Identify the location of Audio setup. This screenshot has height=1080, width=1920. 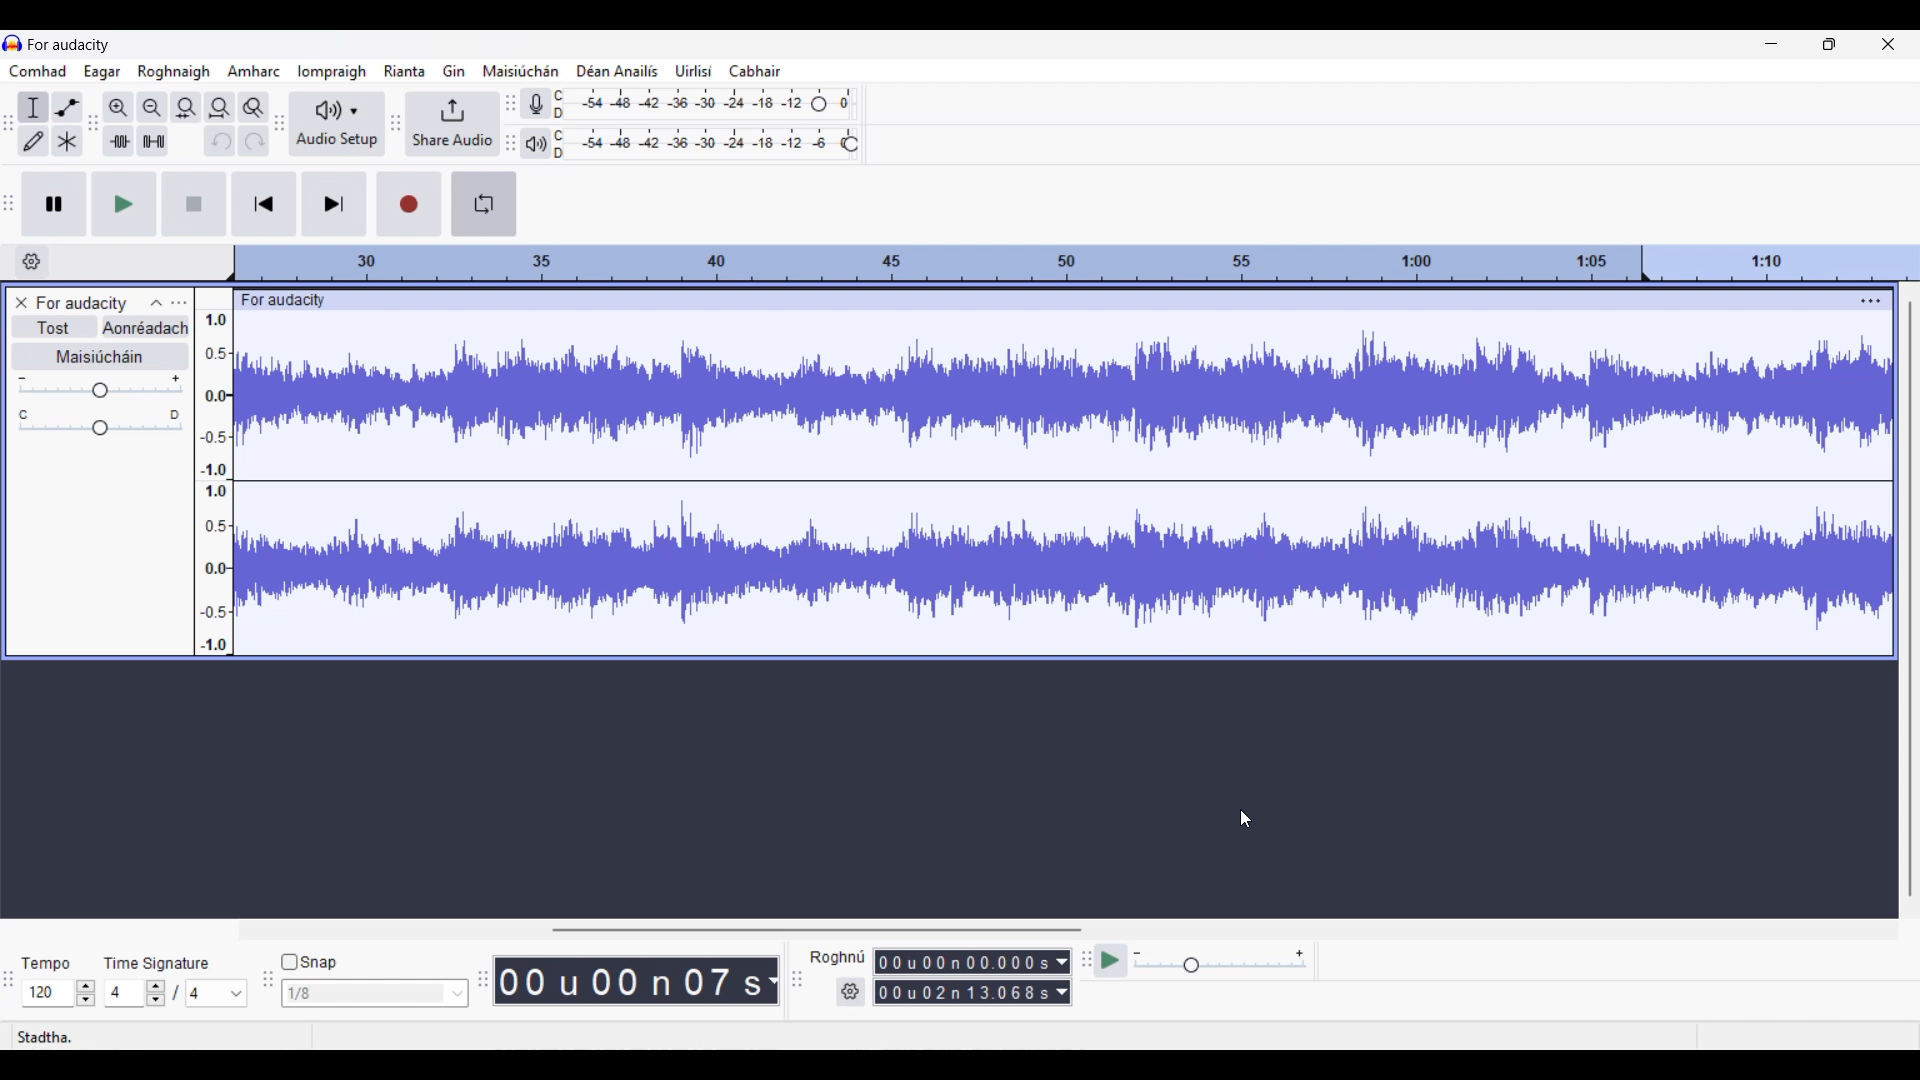
(337, 123).